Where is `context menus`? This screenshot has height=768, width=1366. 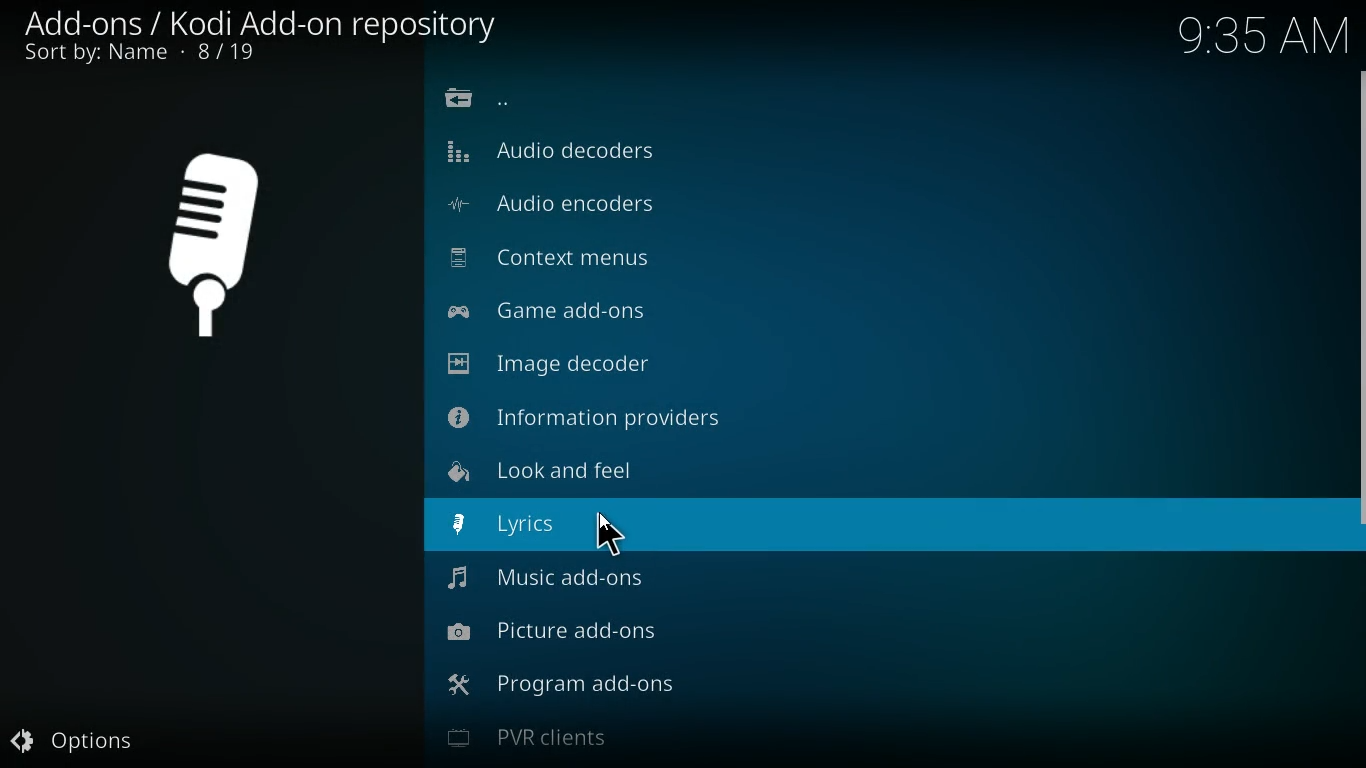
context menus is located at coordinates (569, 260).